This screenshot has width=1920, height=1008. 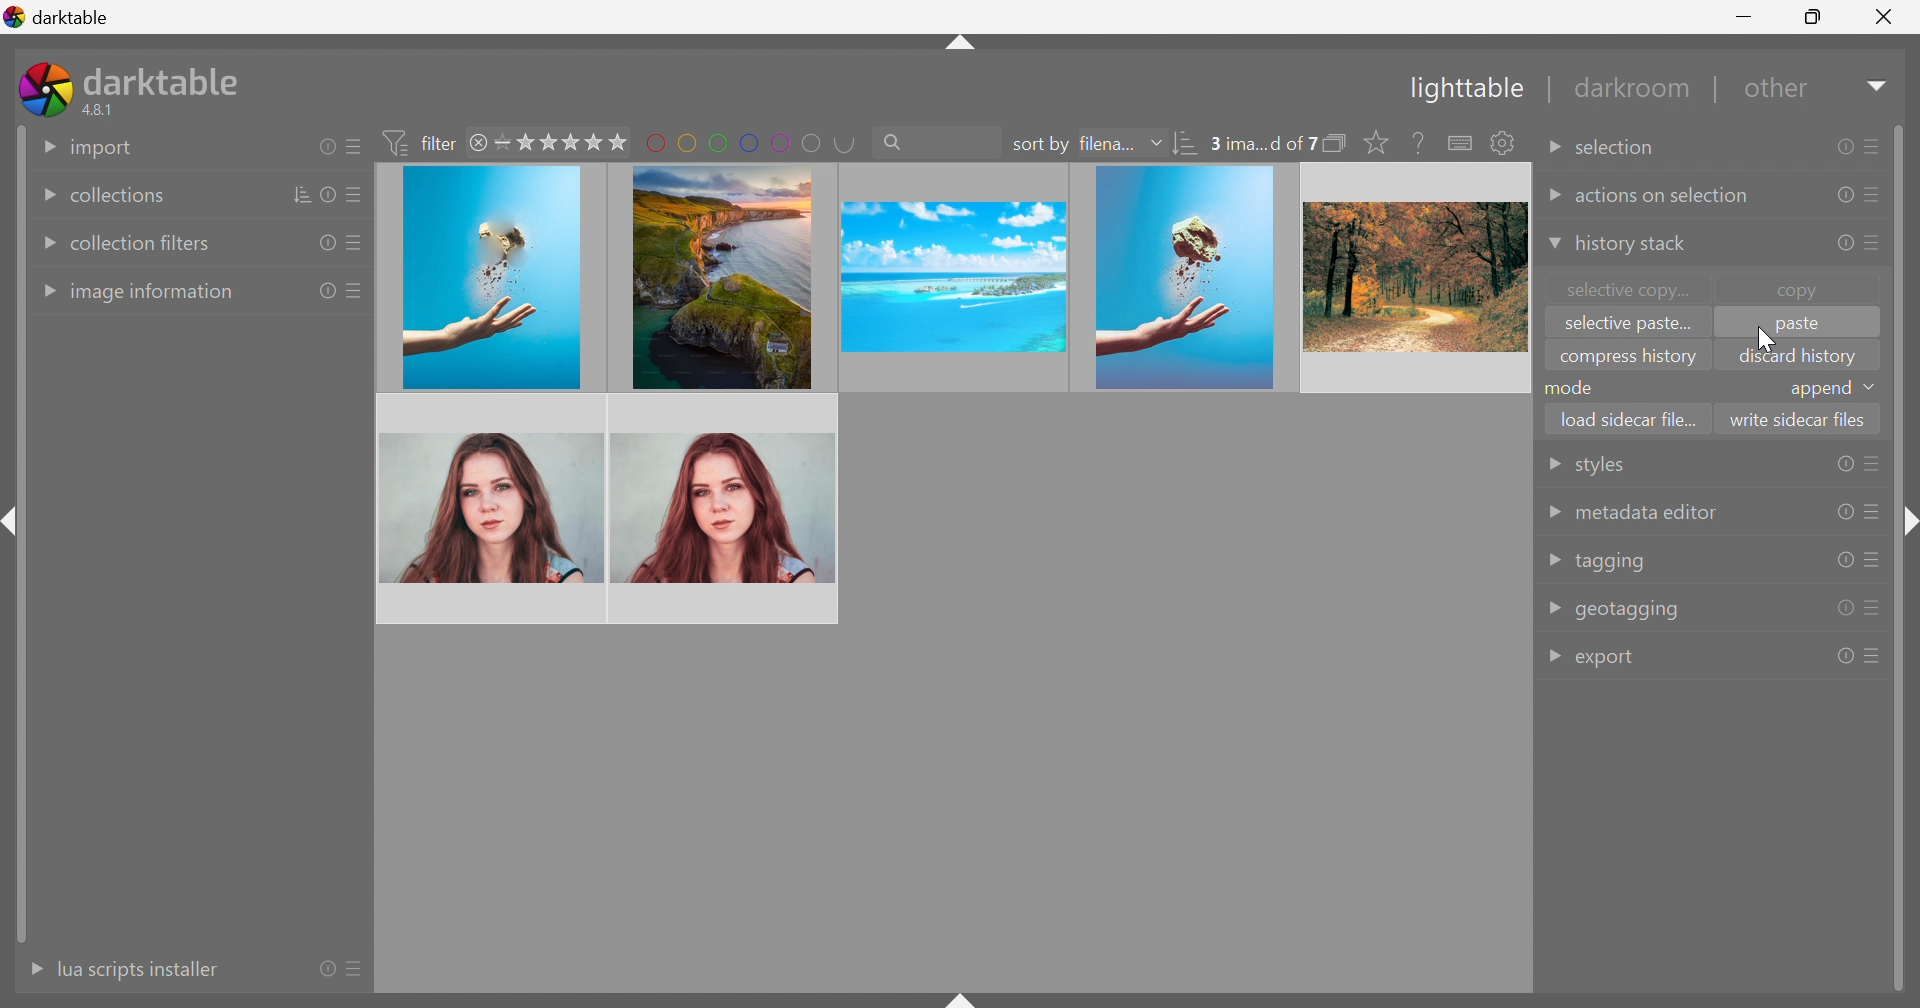 I want to click on Cursor, so click(x=1765, y=338).